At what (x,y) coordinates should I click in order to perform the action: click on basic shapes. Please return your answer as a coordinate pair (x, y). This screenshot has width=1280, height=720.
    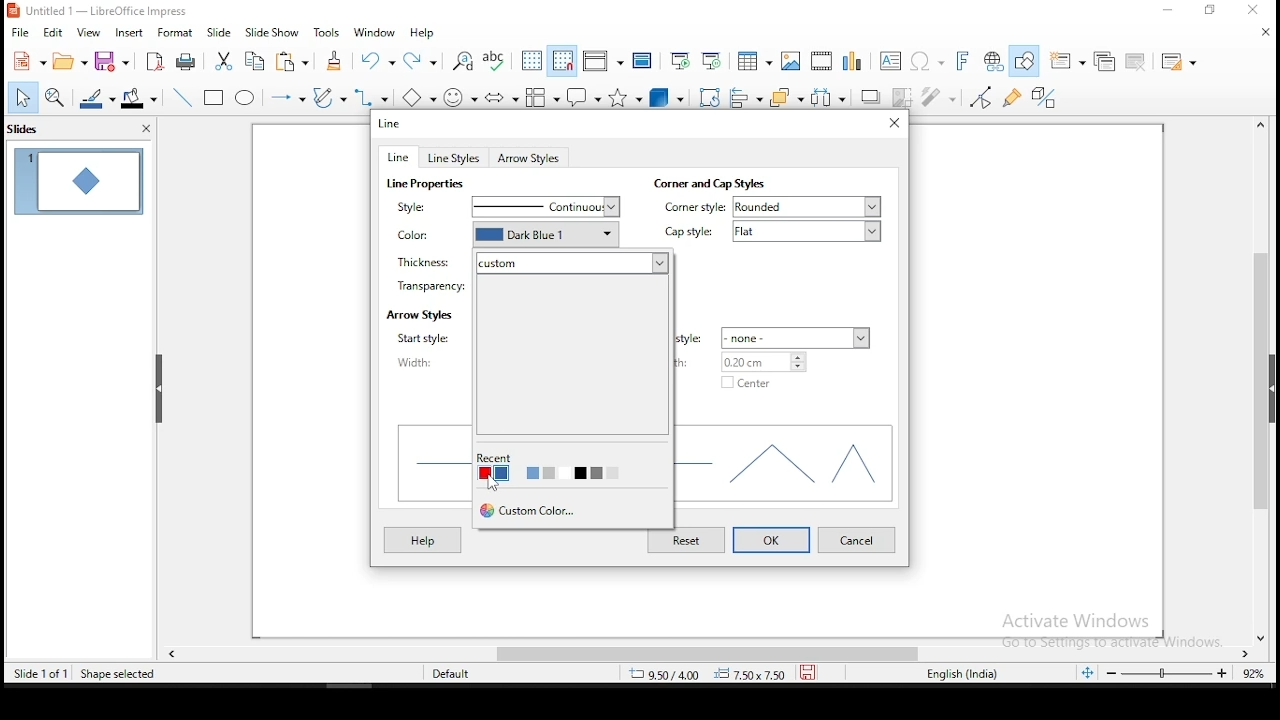
    Looking at the image, I should click on (423, 98).